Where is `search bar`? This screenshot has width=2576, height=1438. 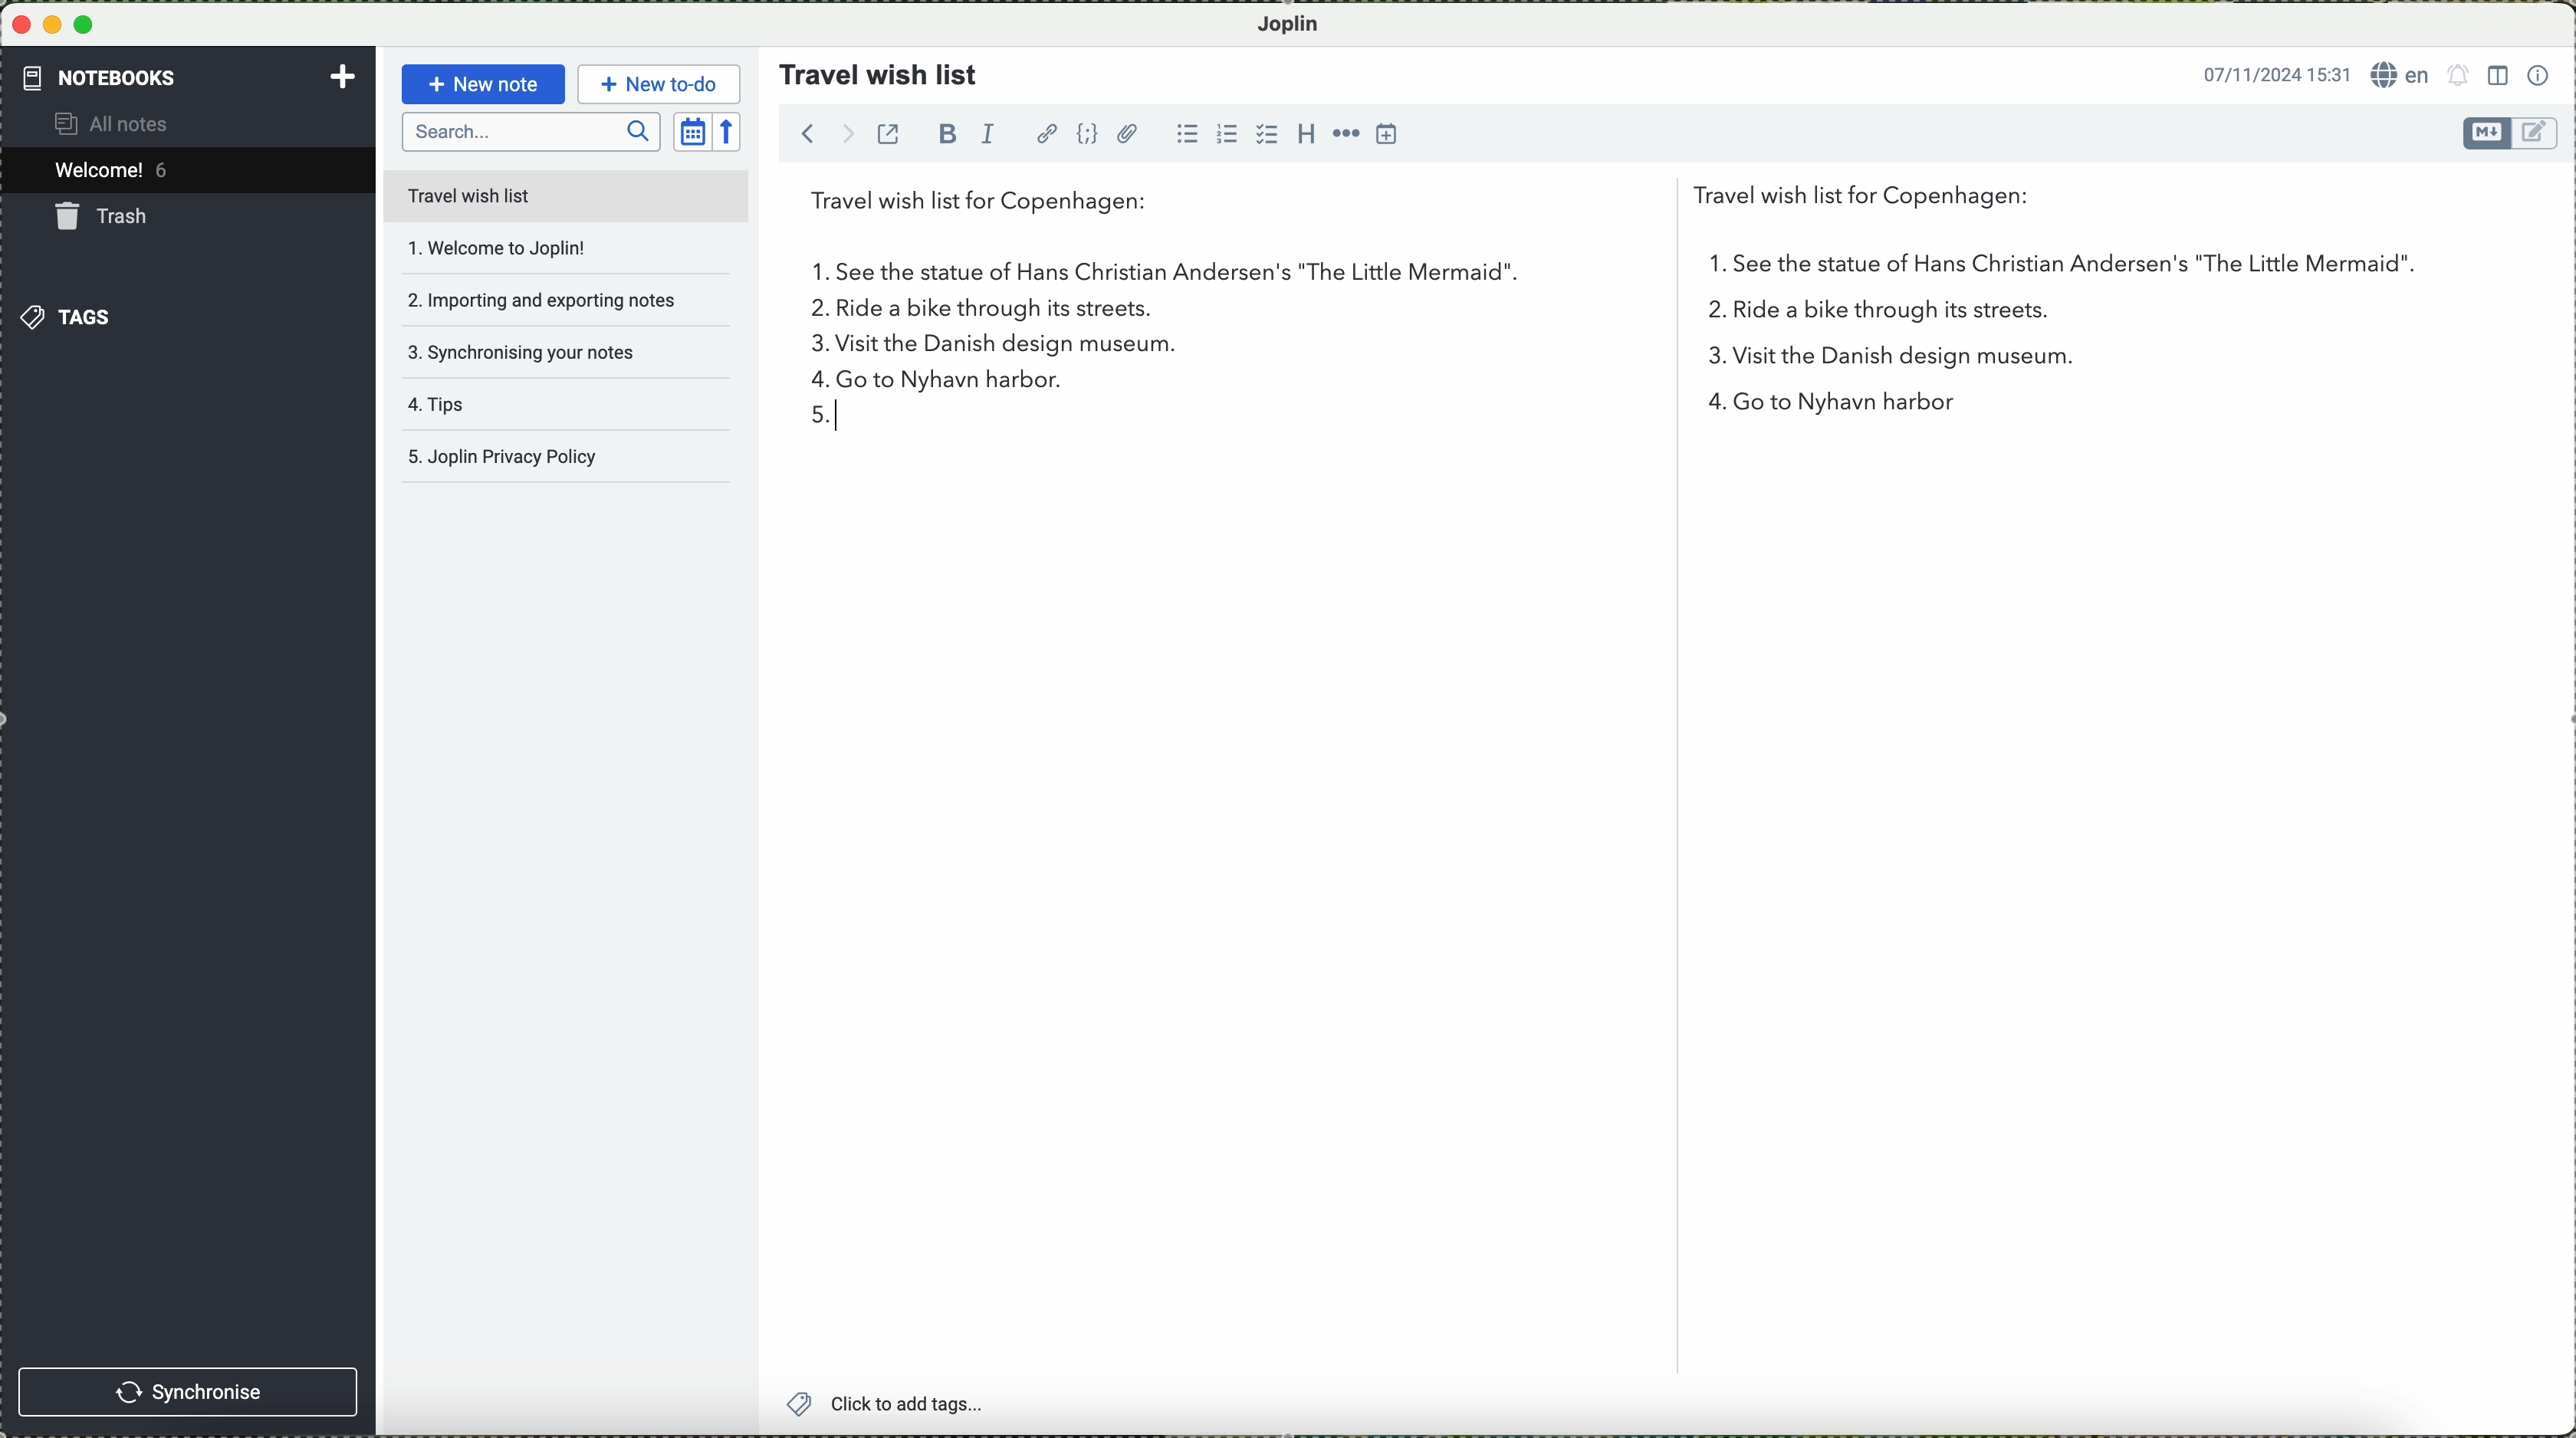 search bar is located at coordinates (531, 133).